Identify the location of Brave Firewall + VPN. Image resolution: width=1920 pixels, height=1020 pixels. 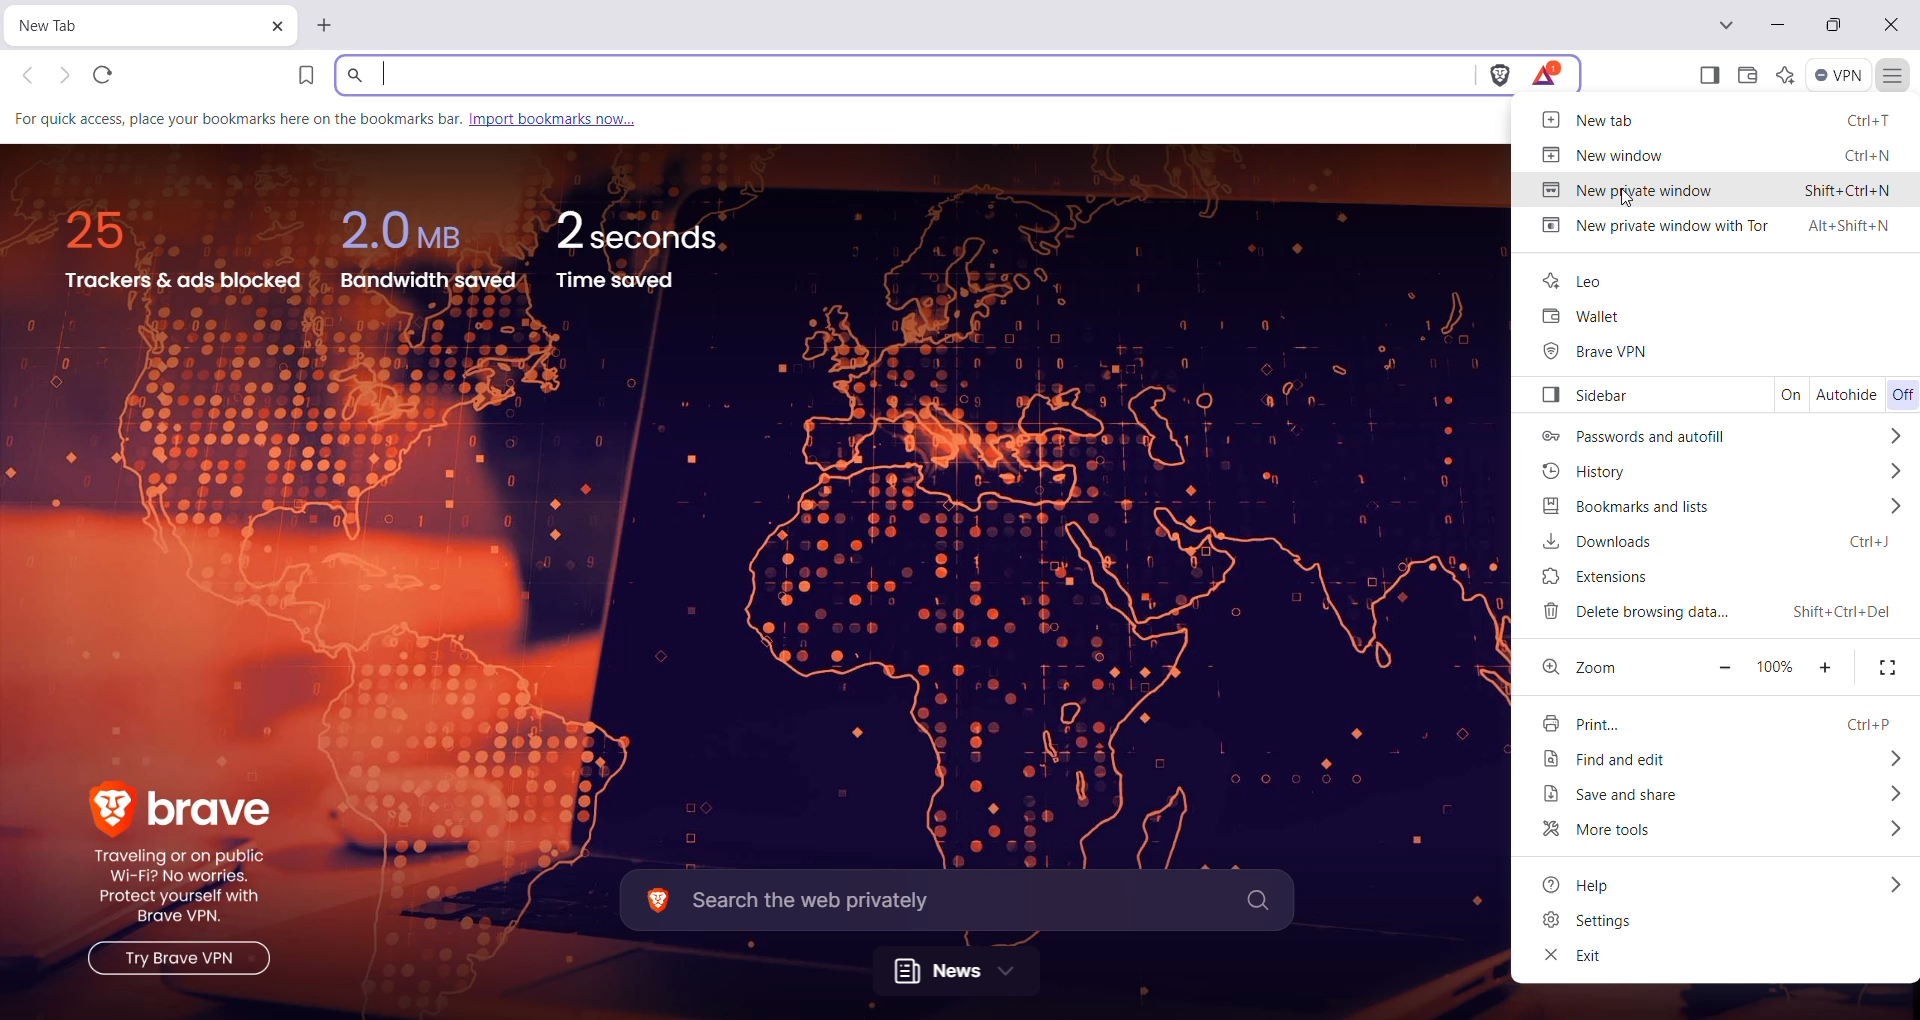
(1838, 75).